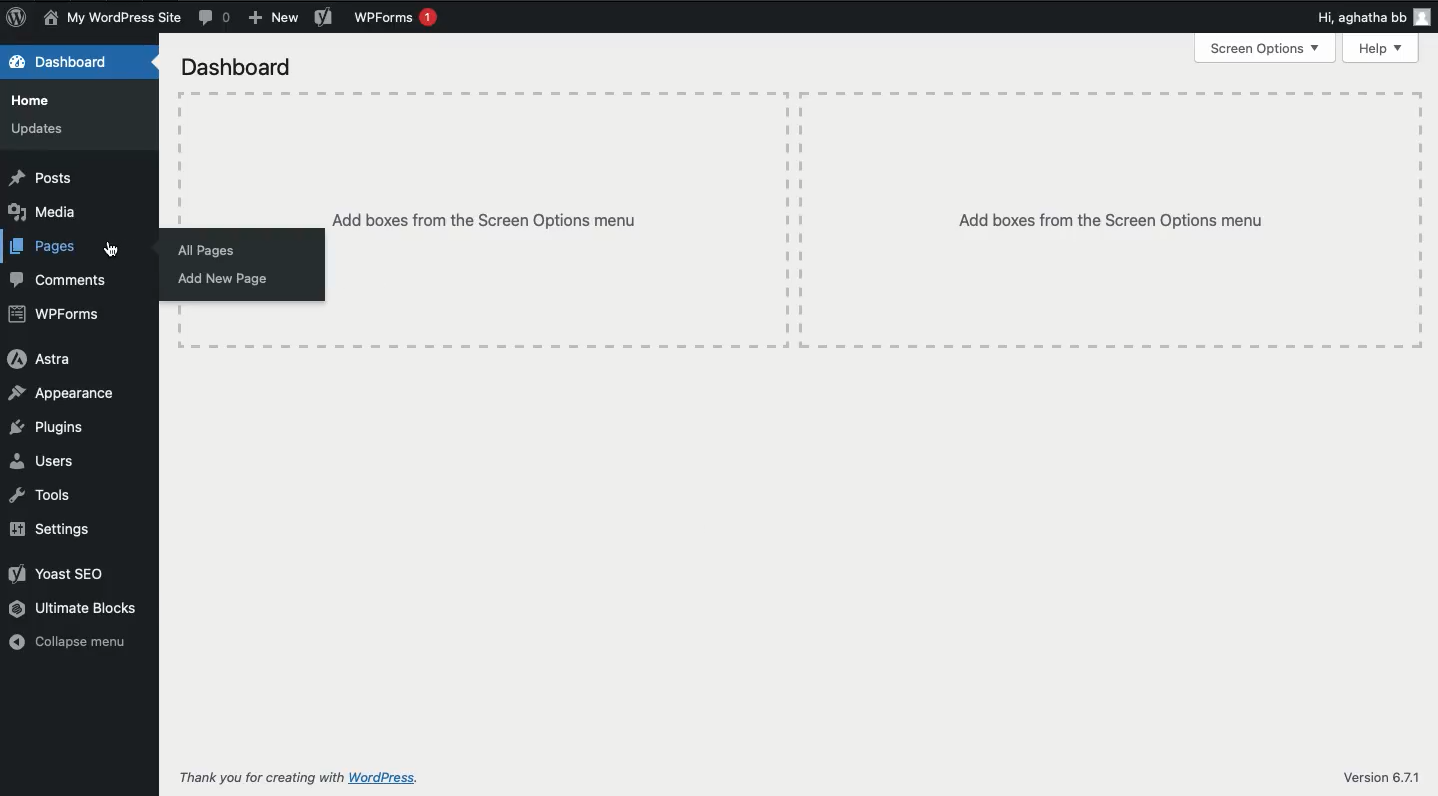 Image resolution: width=1438 pixels, height=796 pixels. Describe the element at coordinates (59, 574) in the screenshot. I see `Yoast` at that location.